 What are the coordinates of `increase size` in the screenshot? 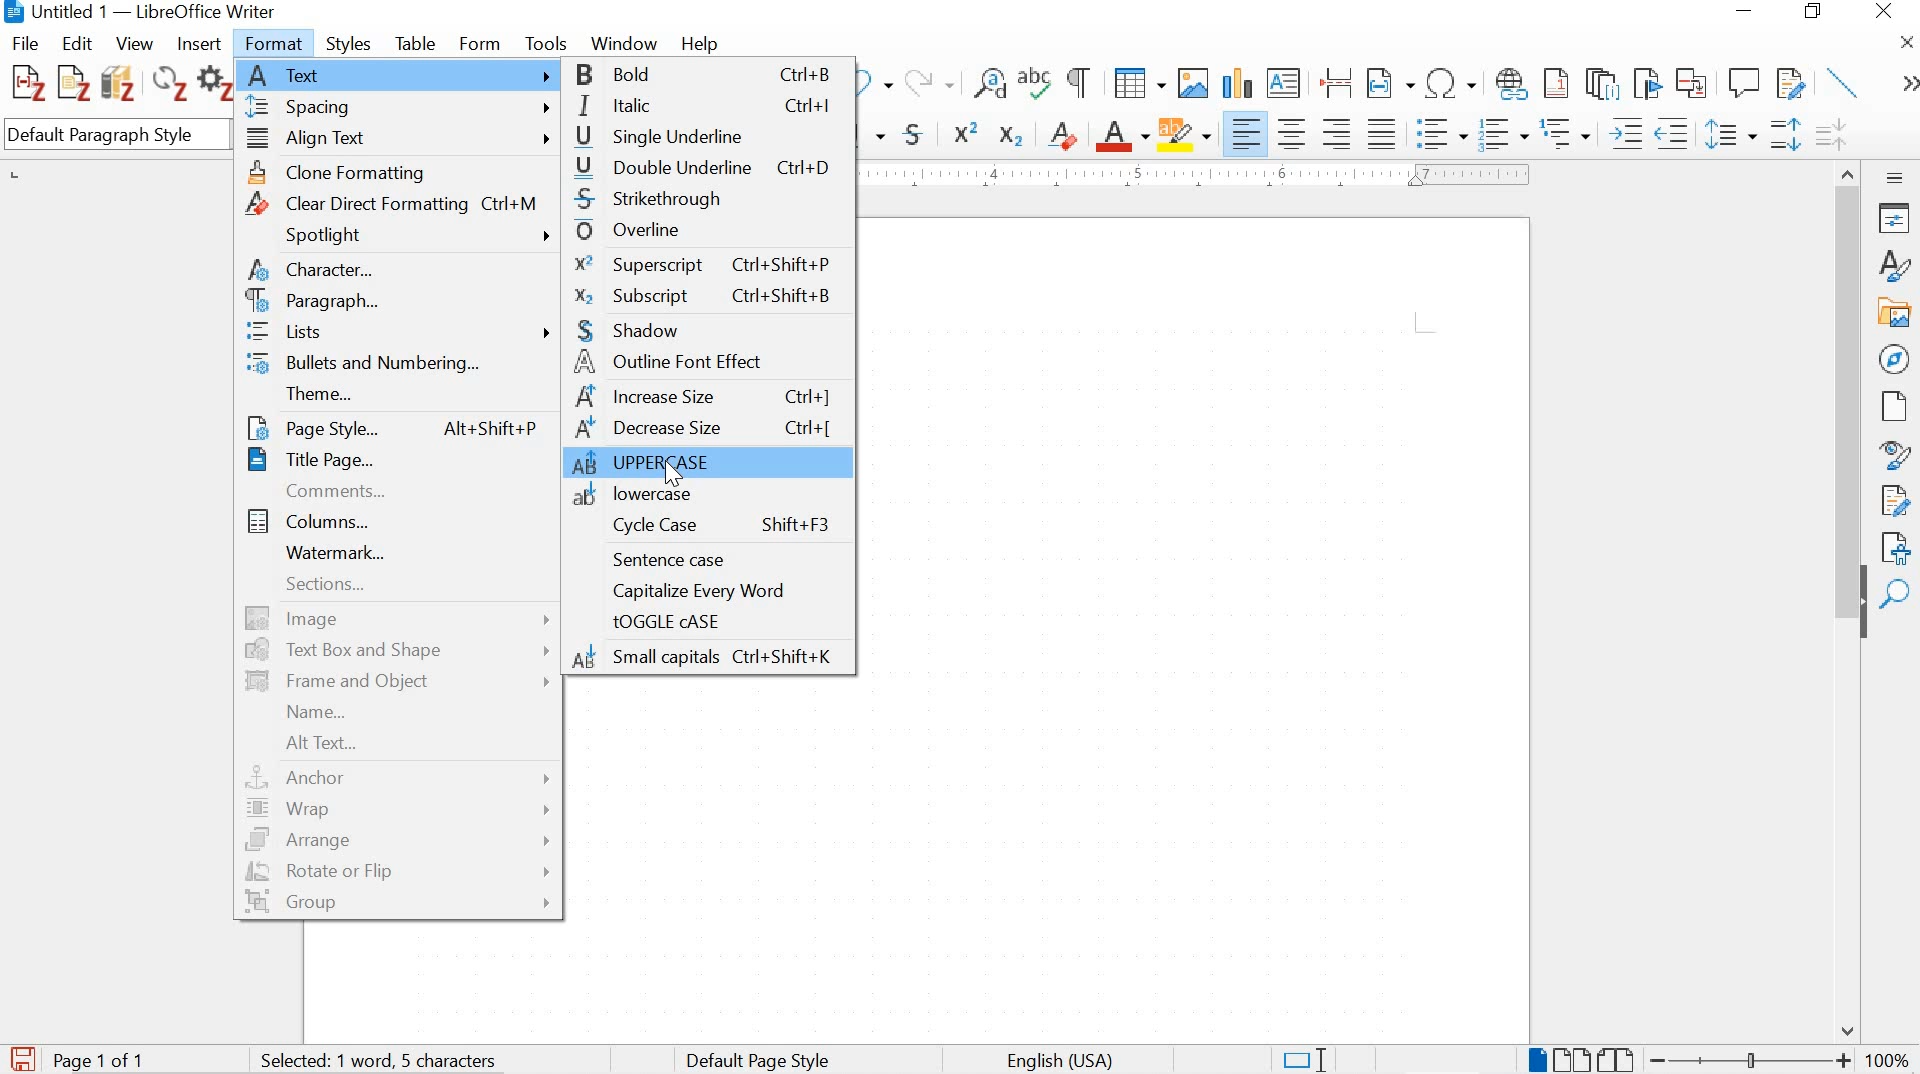 It's located at (706, 397).